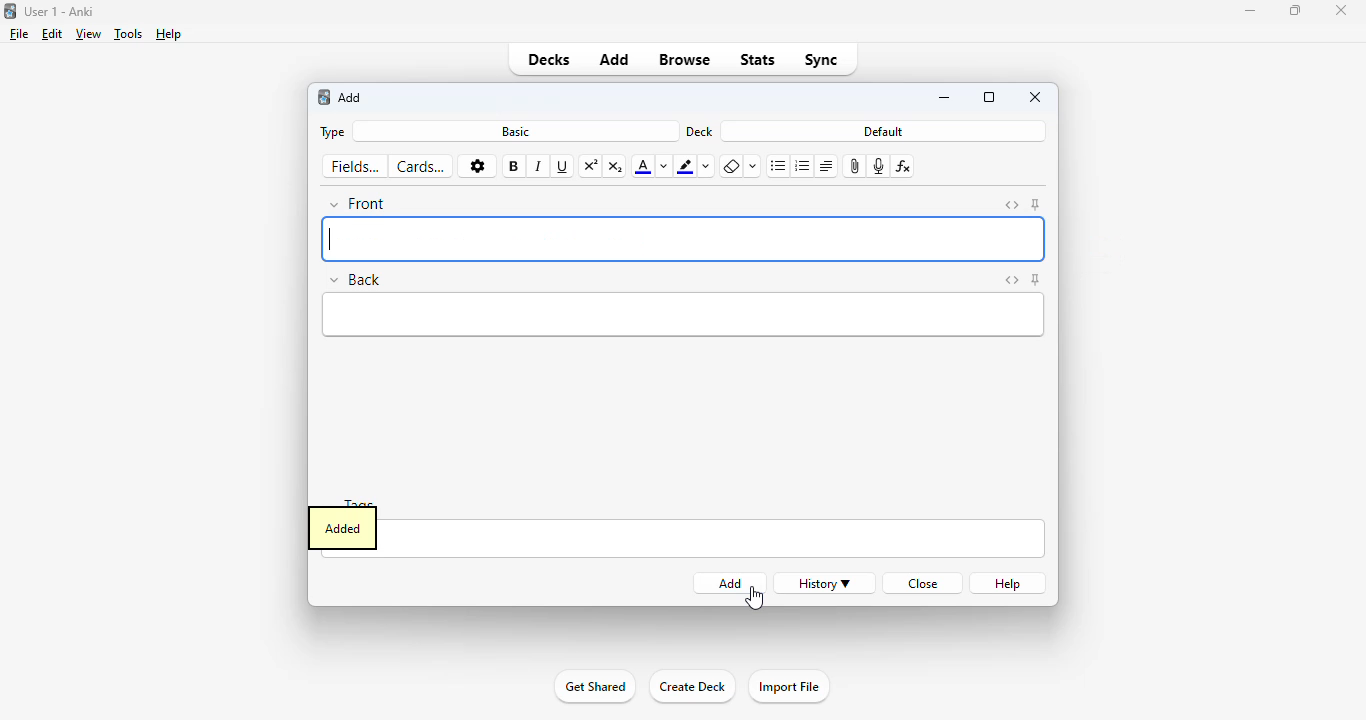 This screenshot has height=720, width=1366. I want to click on tools, so click(129, 33).